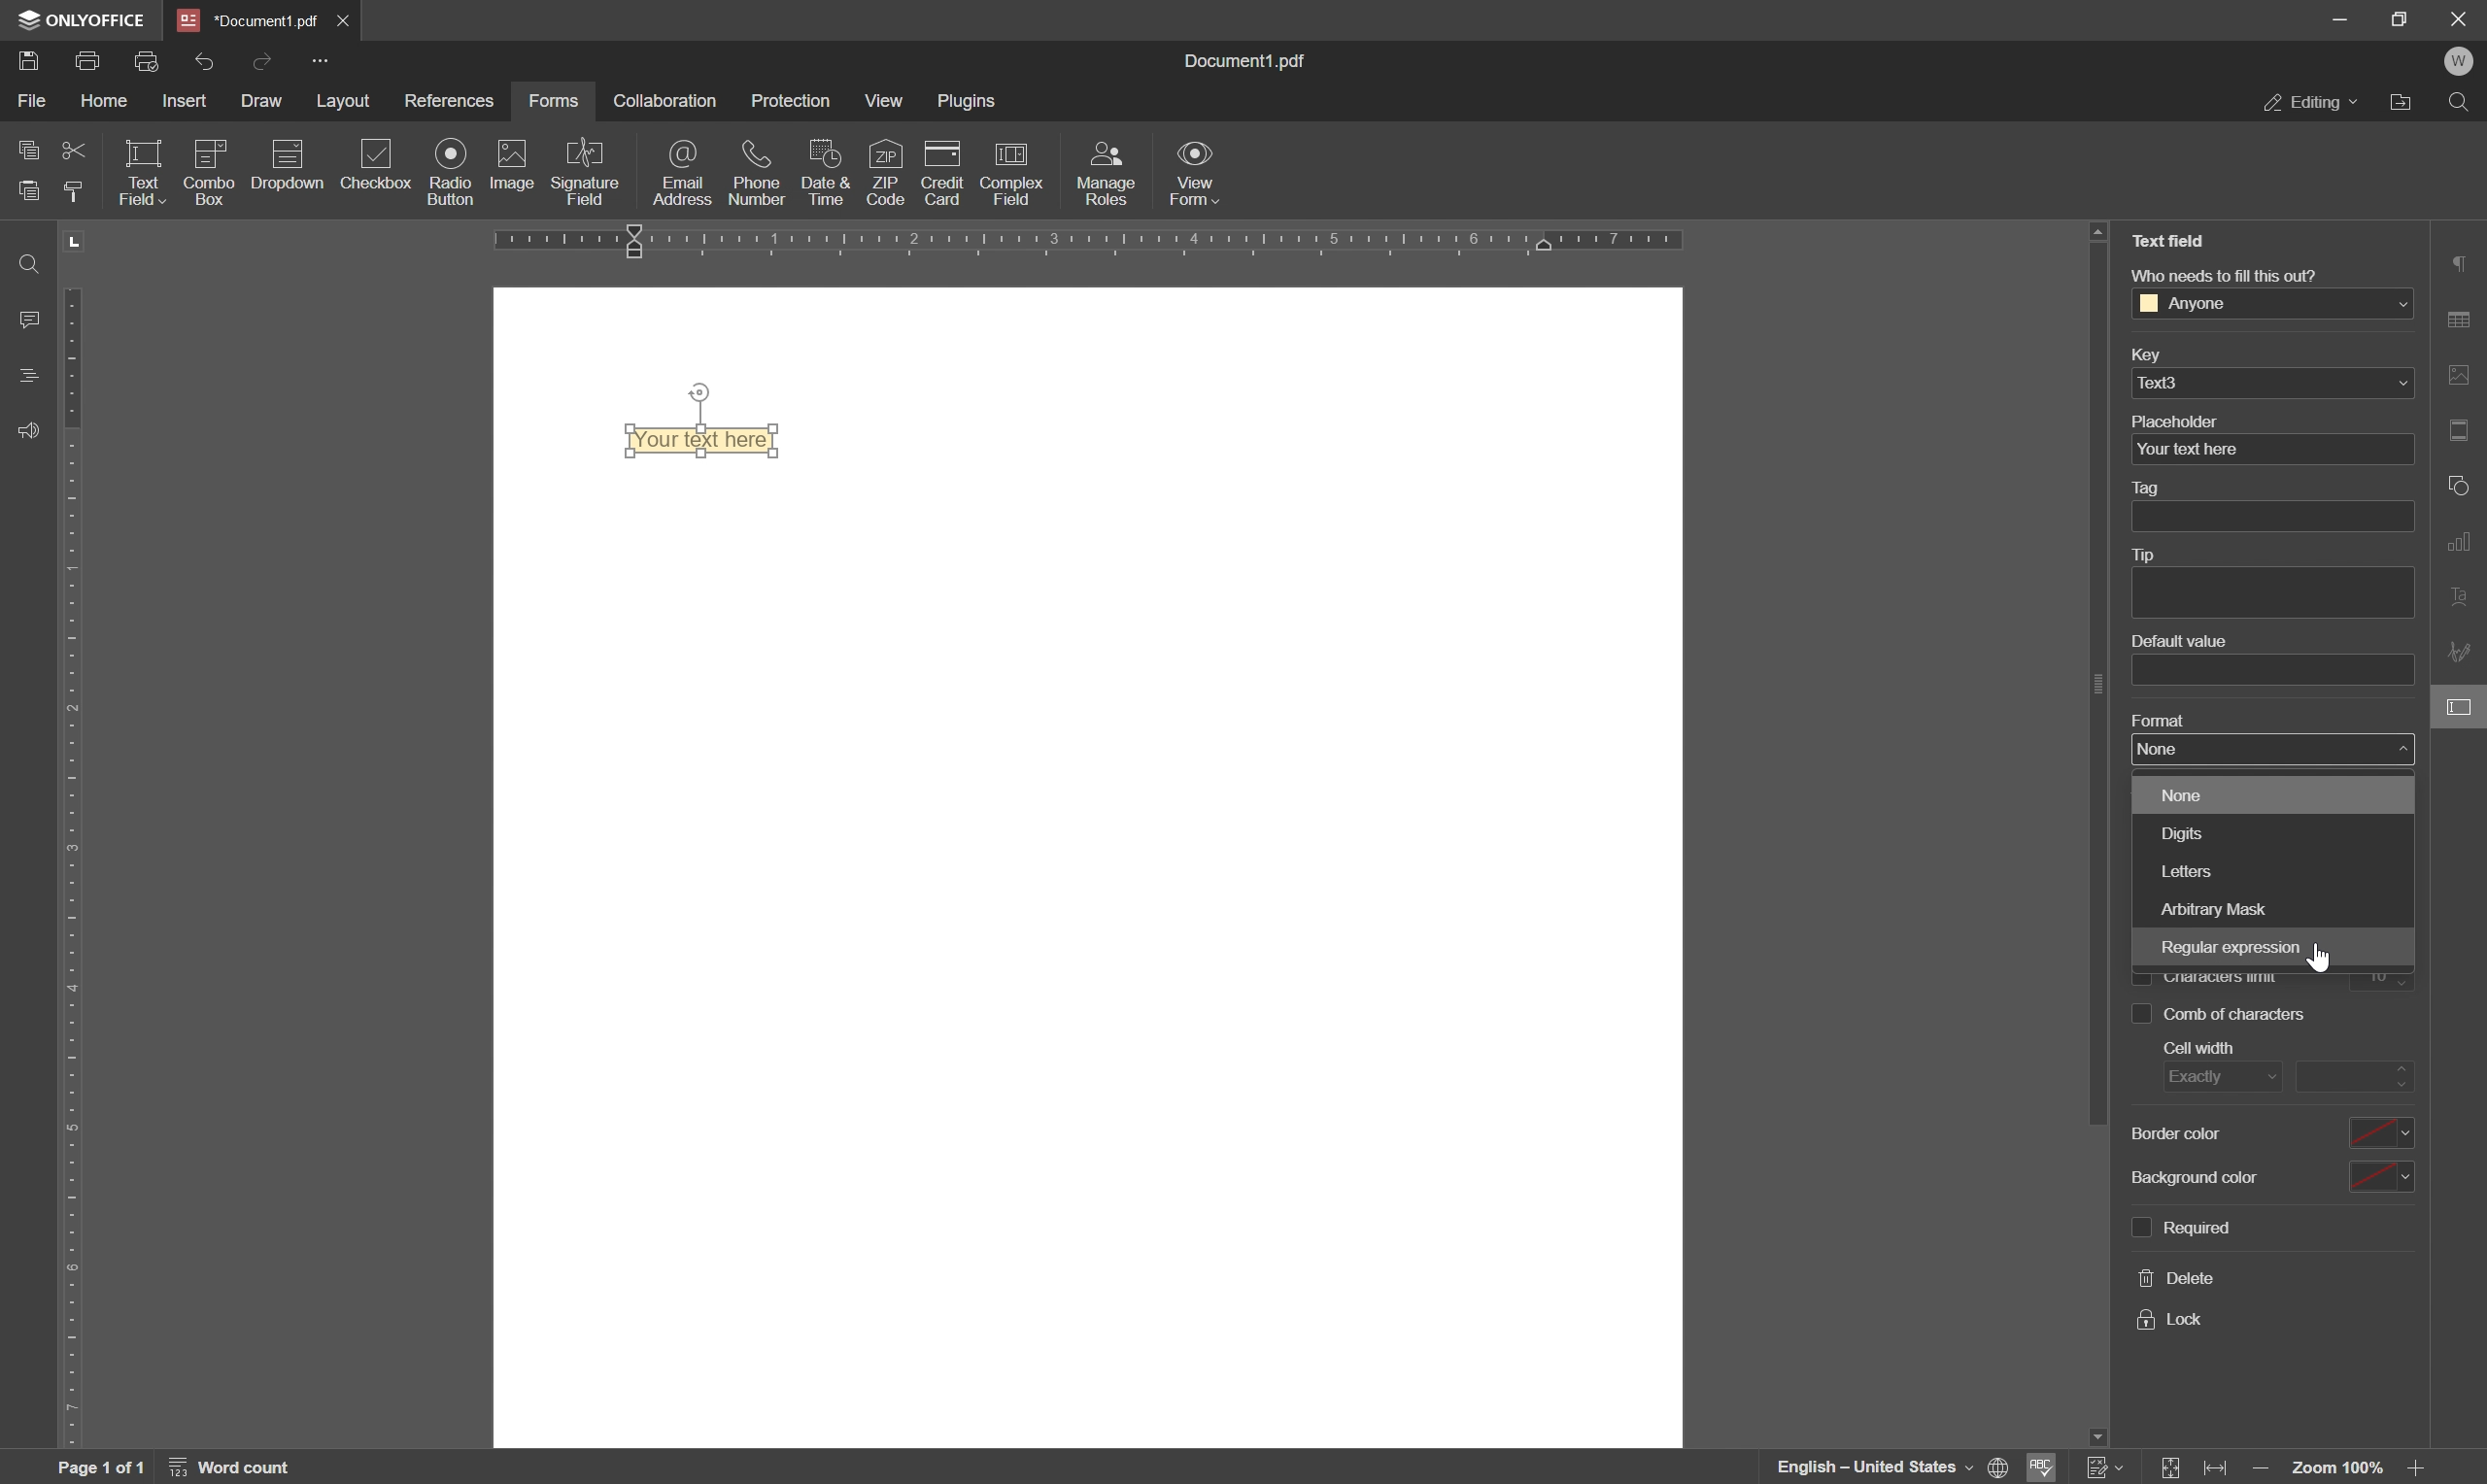 The image size is (2487, 1484). What do you see at coordinates (554, 100) in the screenshot?
I see `forms` at bounding box center [554, 100].